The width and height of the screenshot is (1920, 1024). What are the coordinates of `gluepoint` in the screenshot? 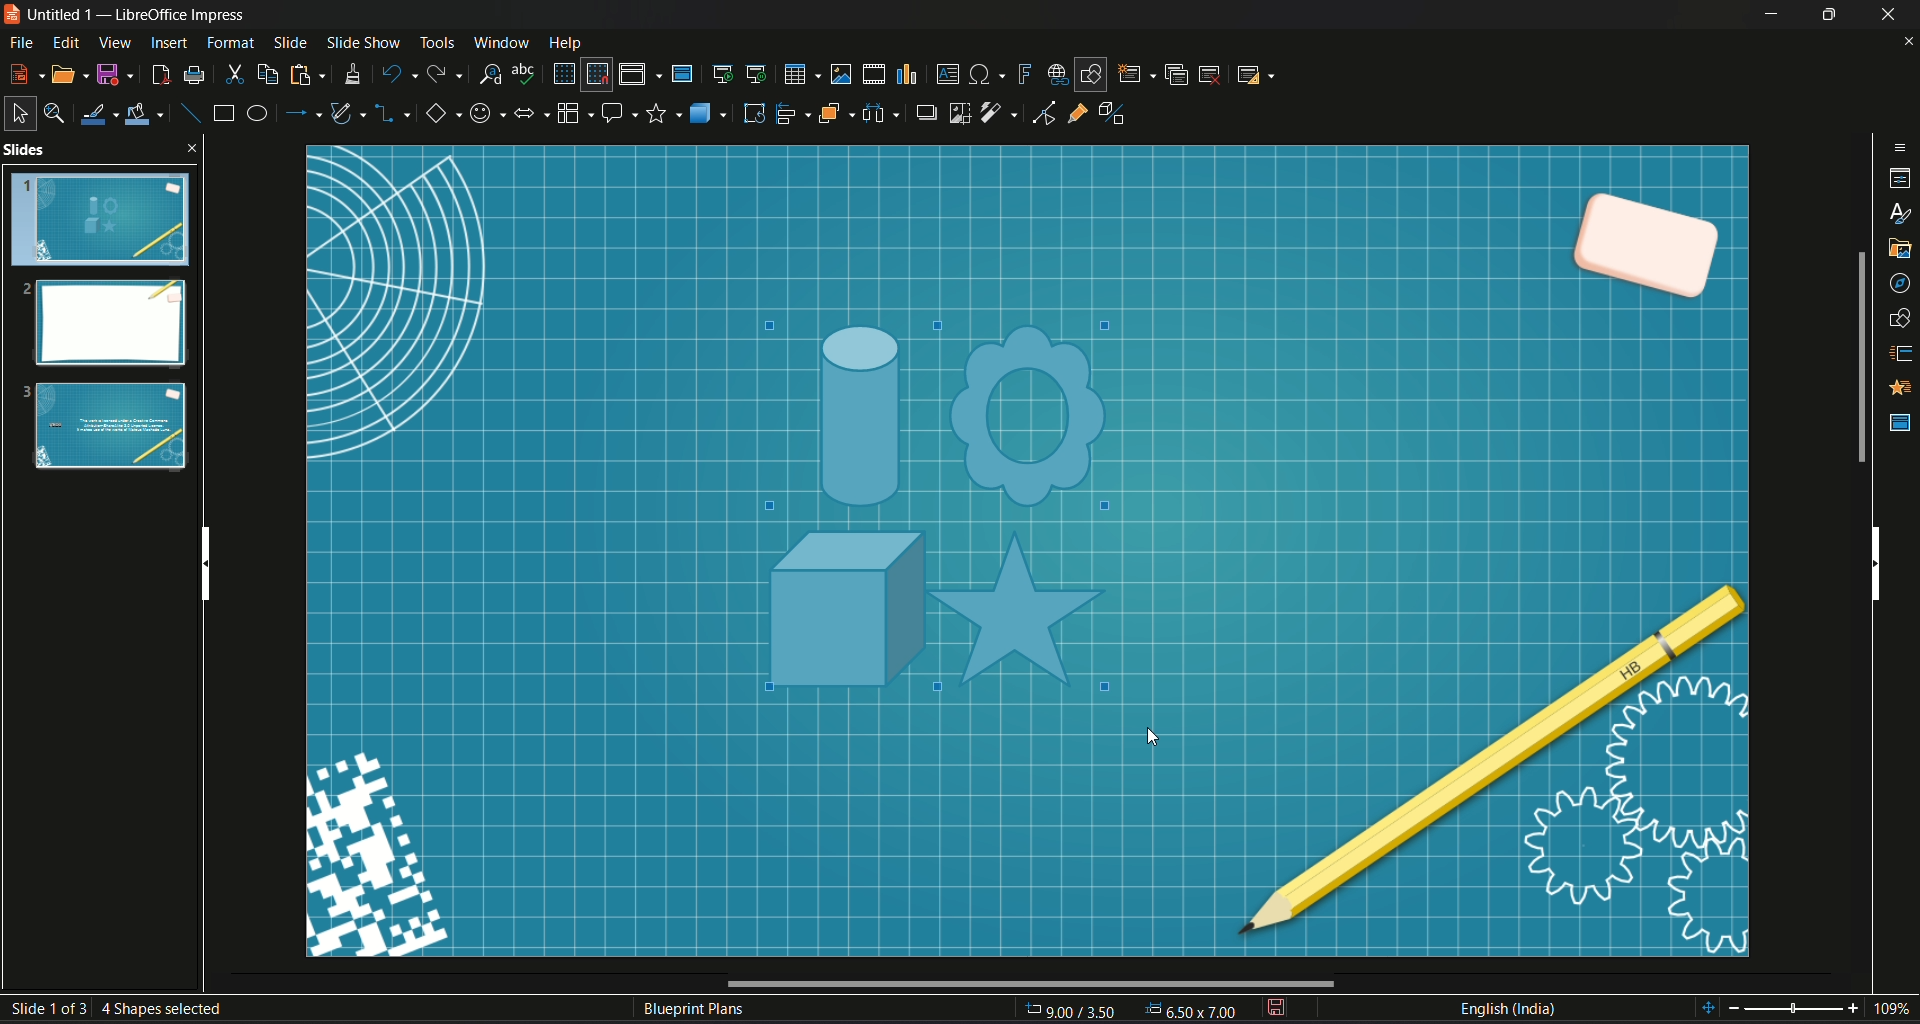 It's located at (1077, 111).